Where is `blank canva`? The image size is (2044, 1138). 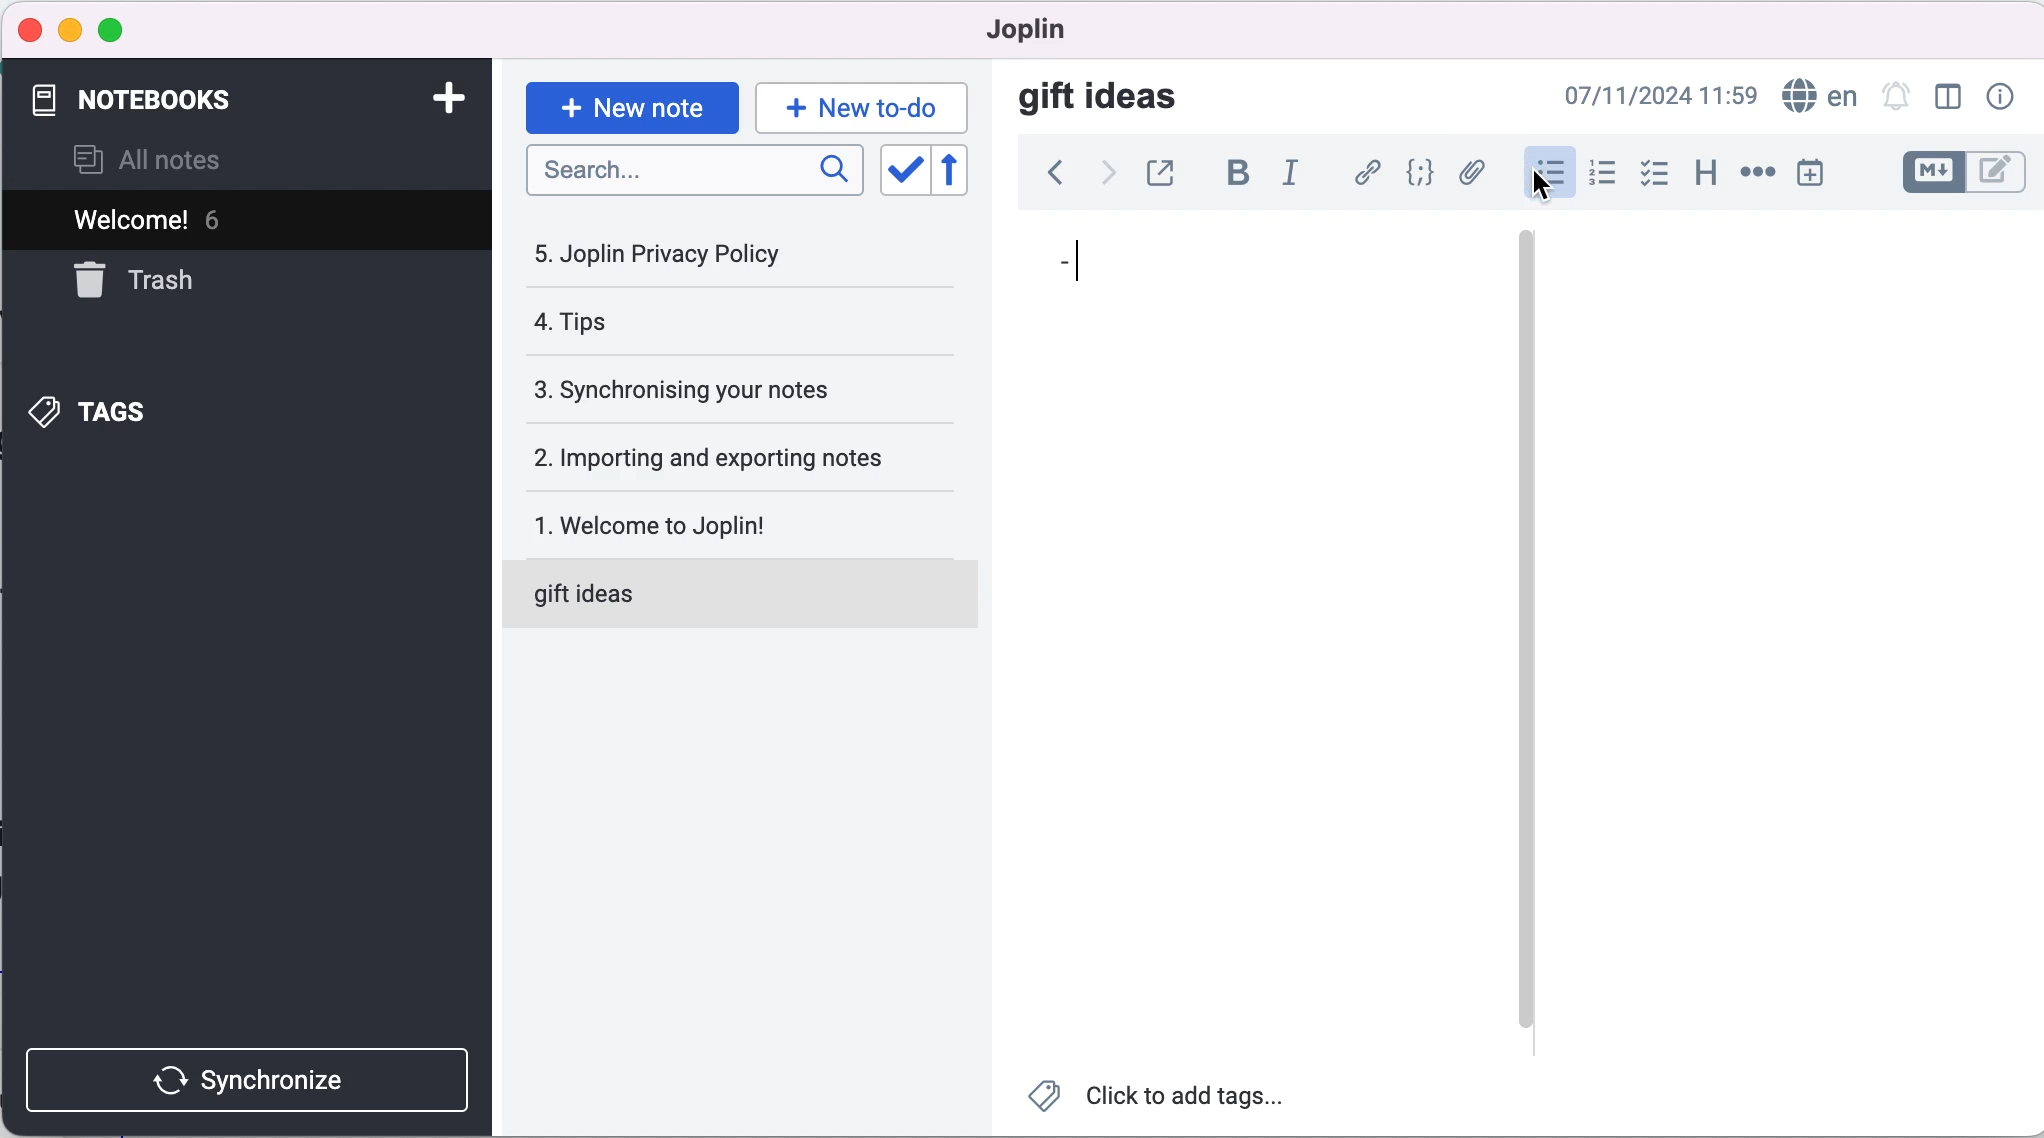 blank canva is located at coordinates (1749, 628).